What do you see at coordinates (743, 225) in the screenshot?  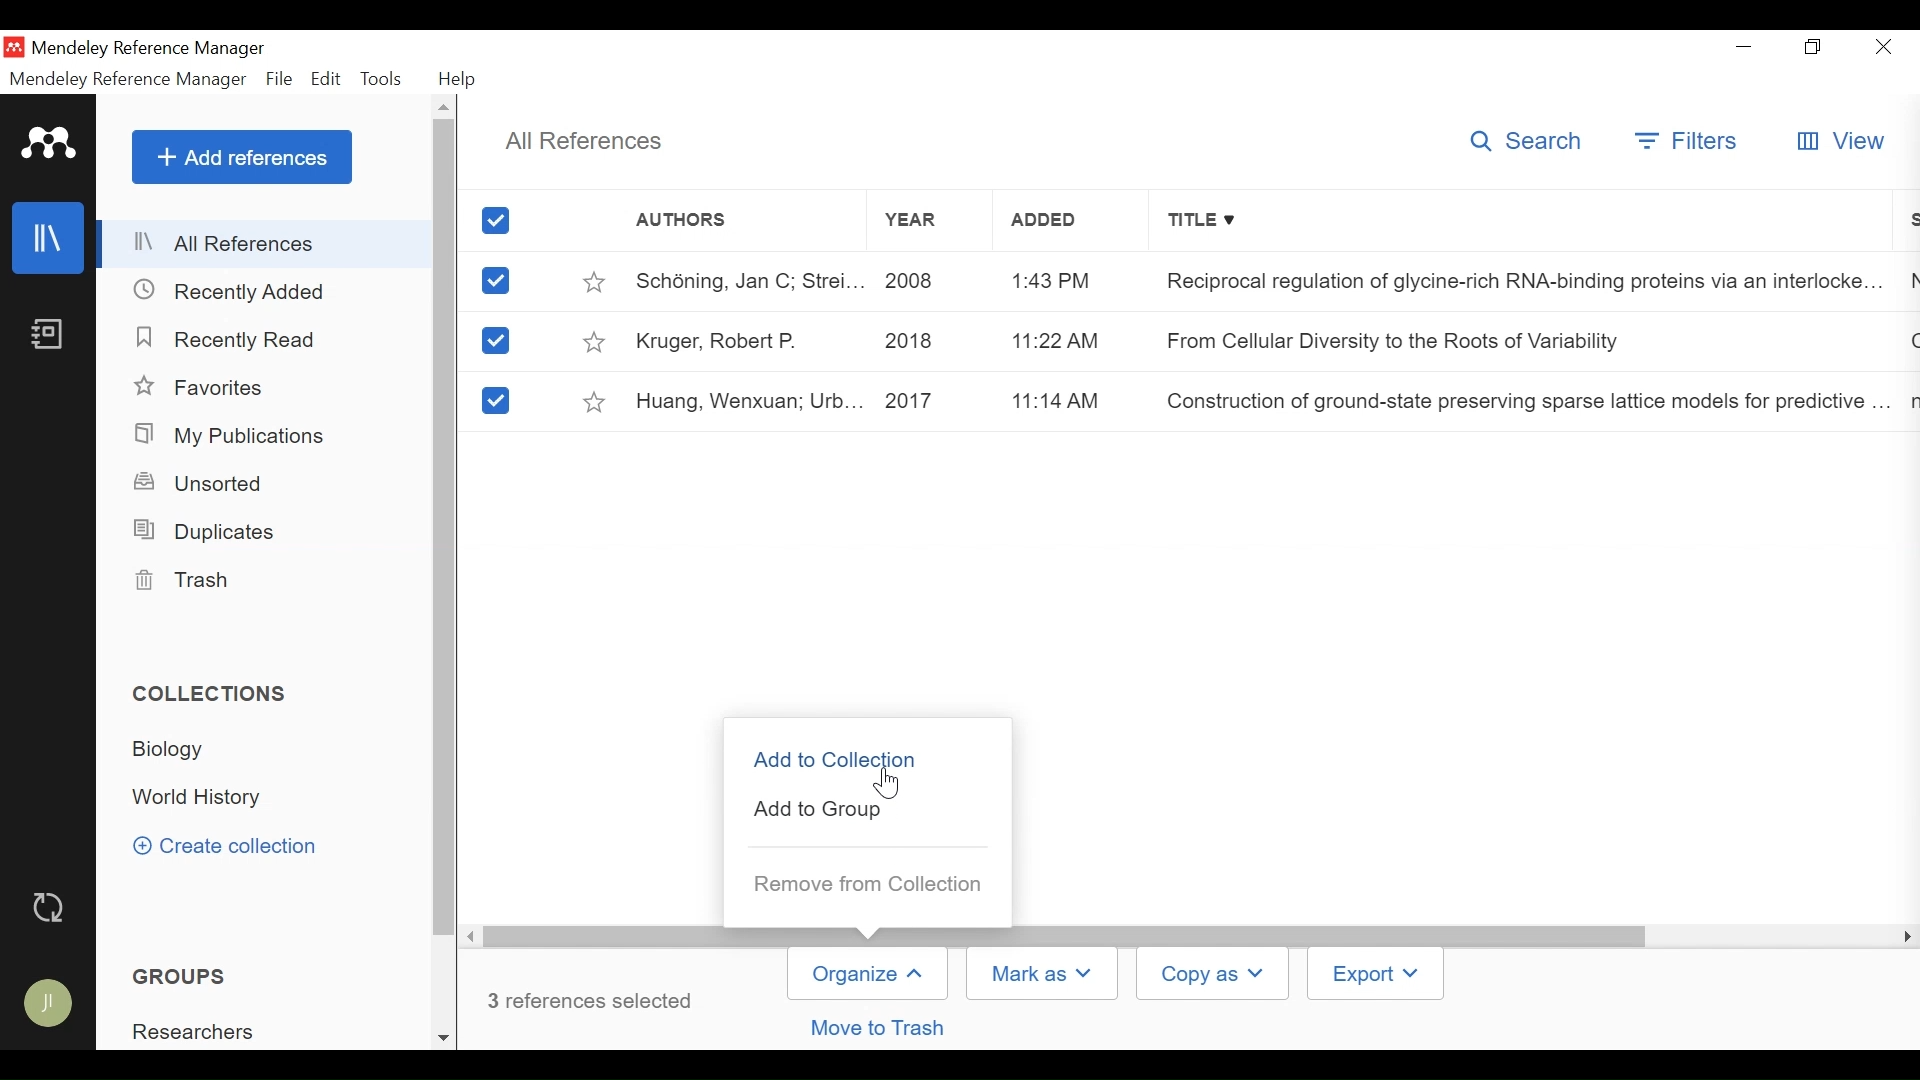 I see `Authors` at bounding box center [743, 225].